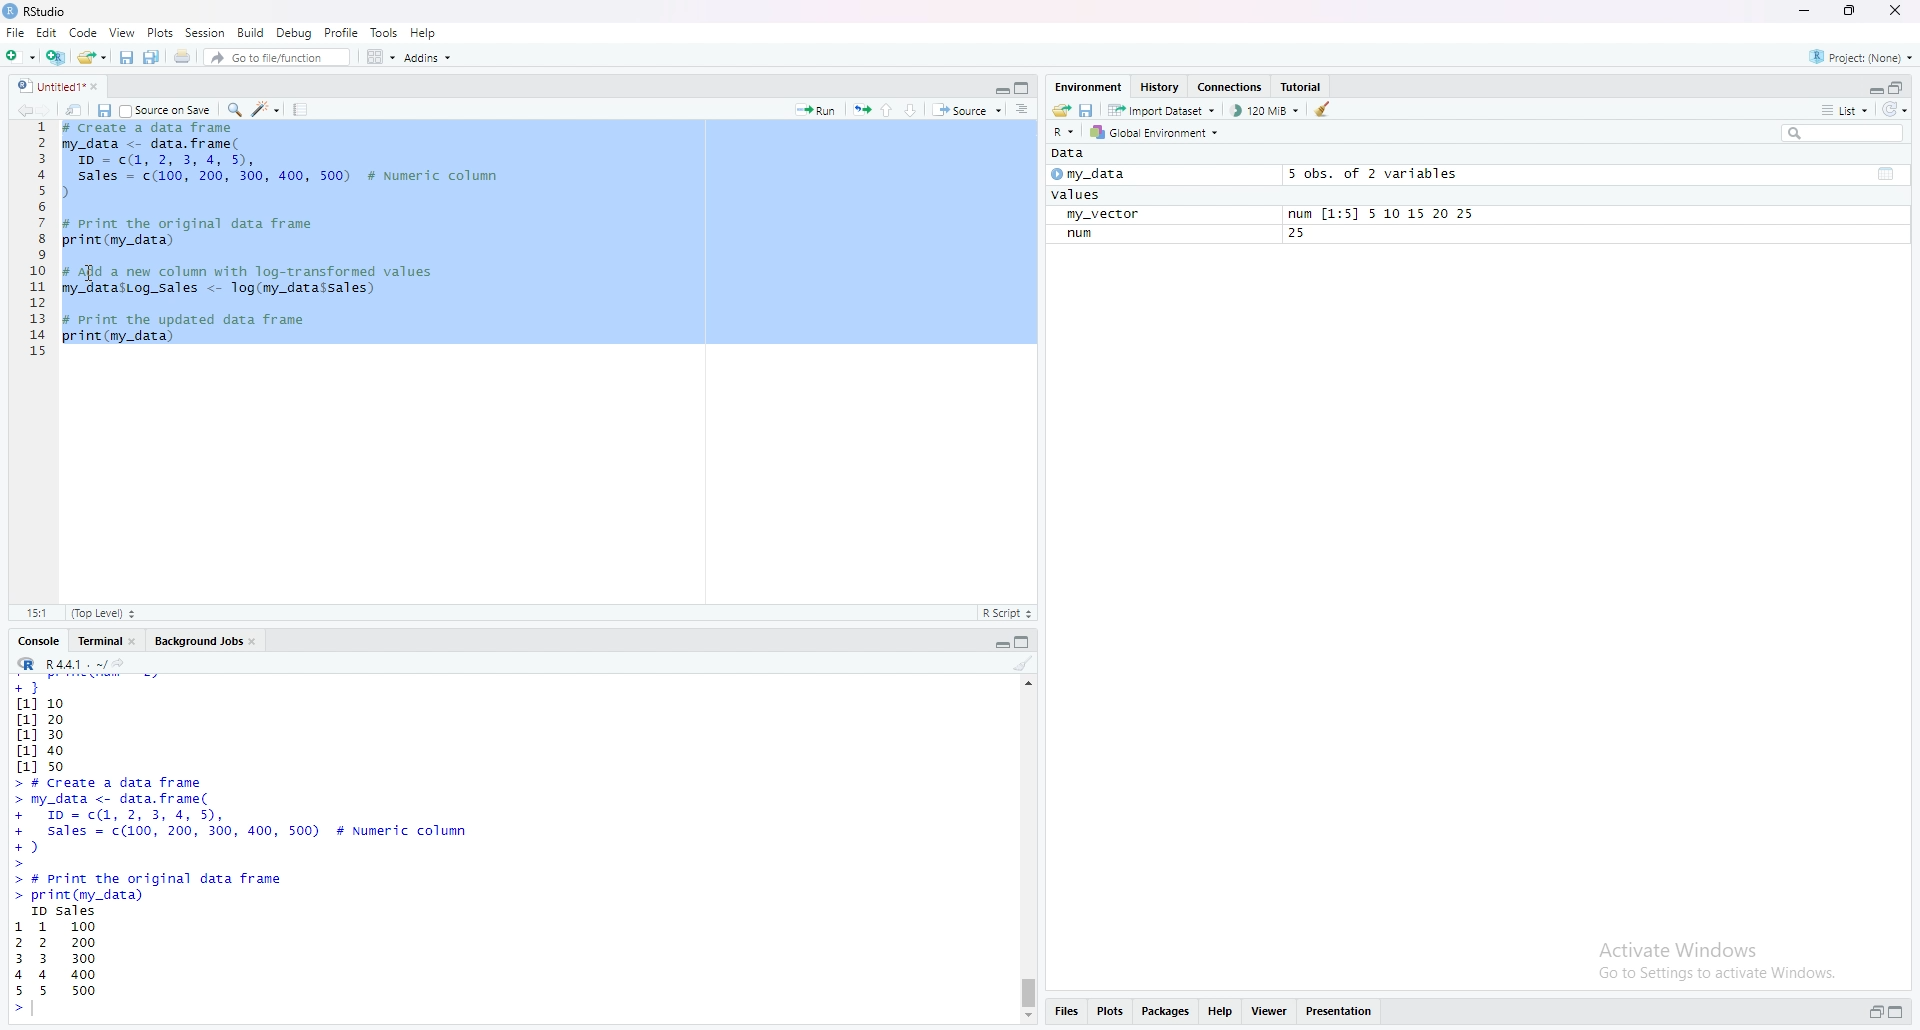 This screenshot has height=1030, width=1920. Describe the element at coordinates (1840, 135) in the screenshot. I see `search field` at that location.